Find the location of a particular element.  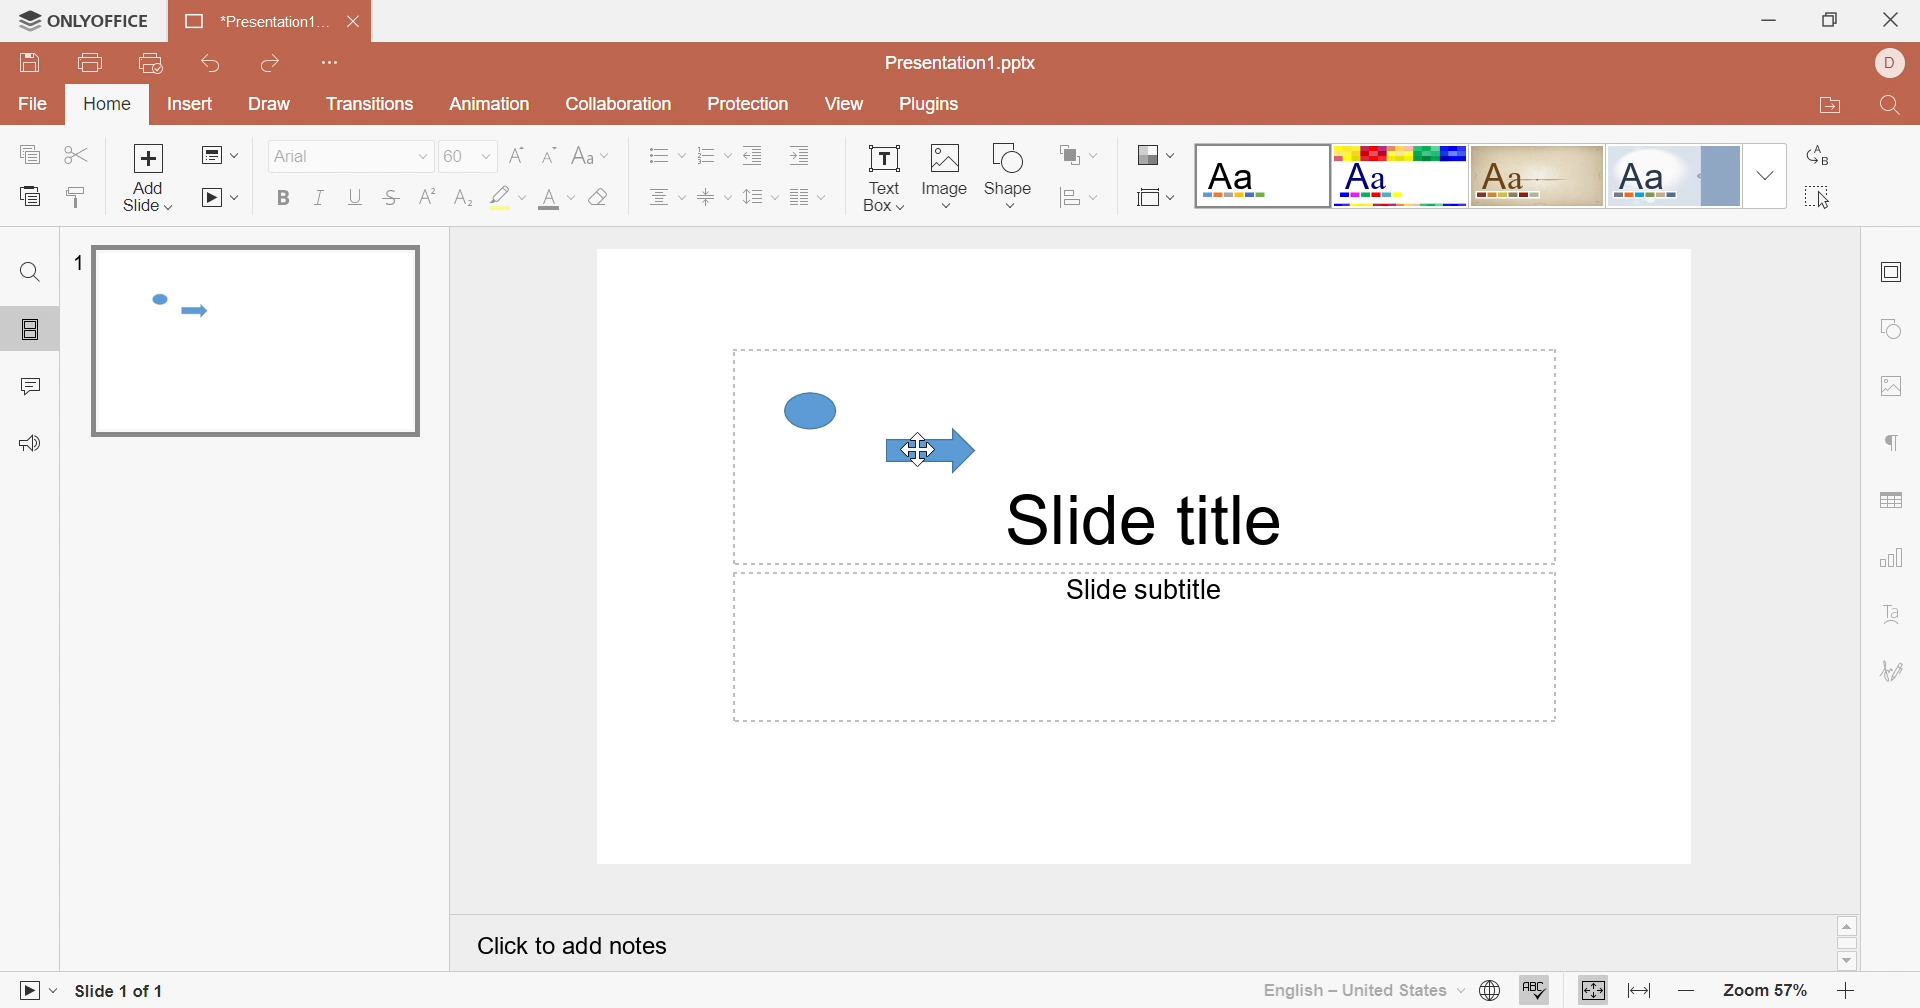

Fit to width is located at coordinates (1646, 994).